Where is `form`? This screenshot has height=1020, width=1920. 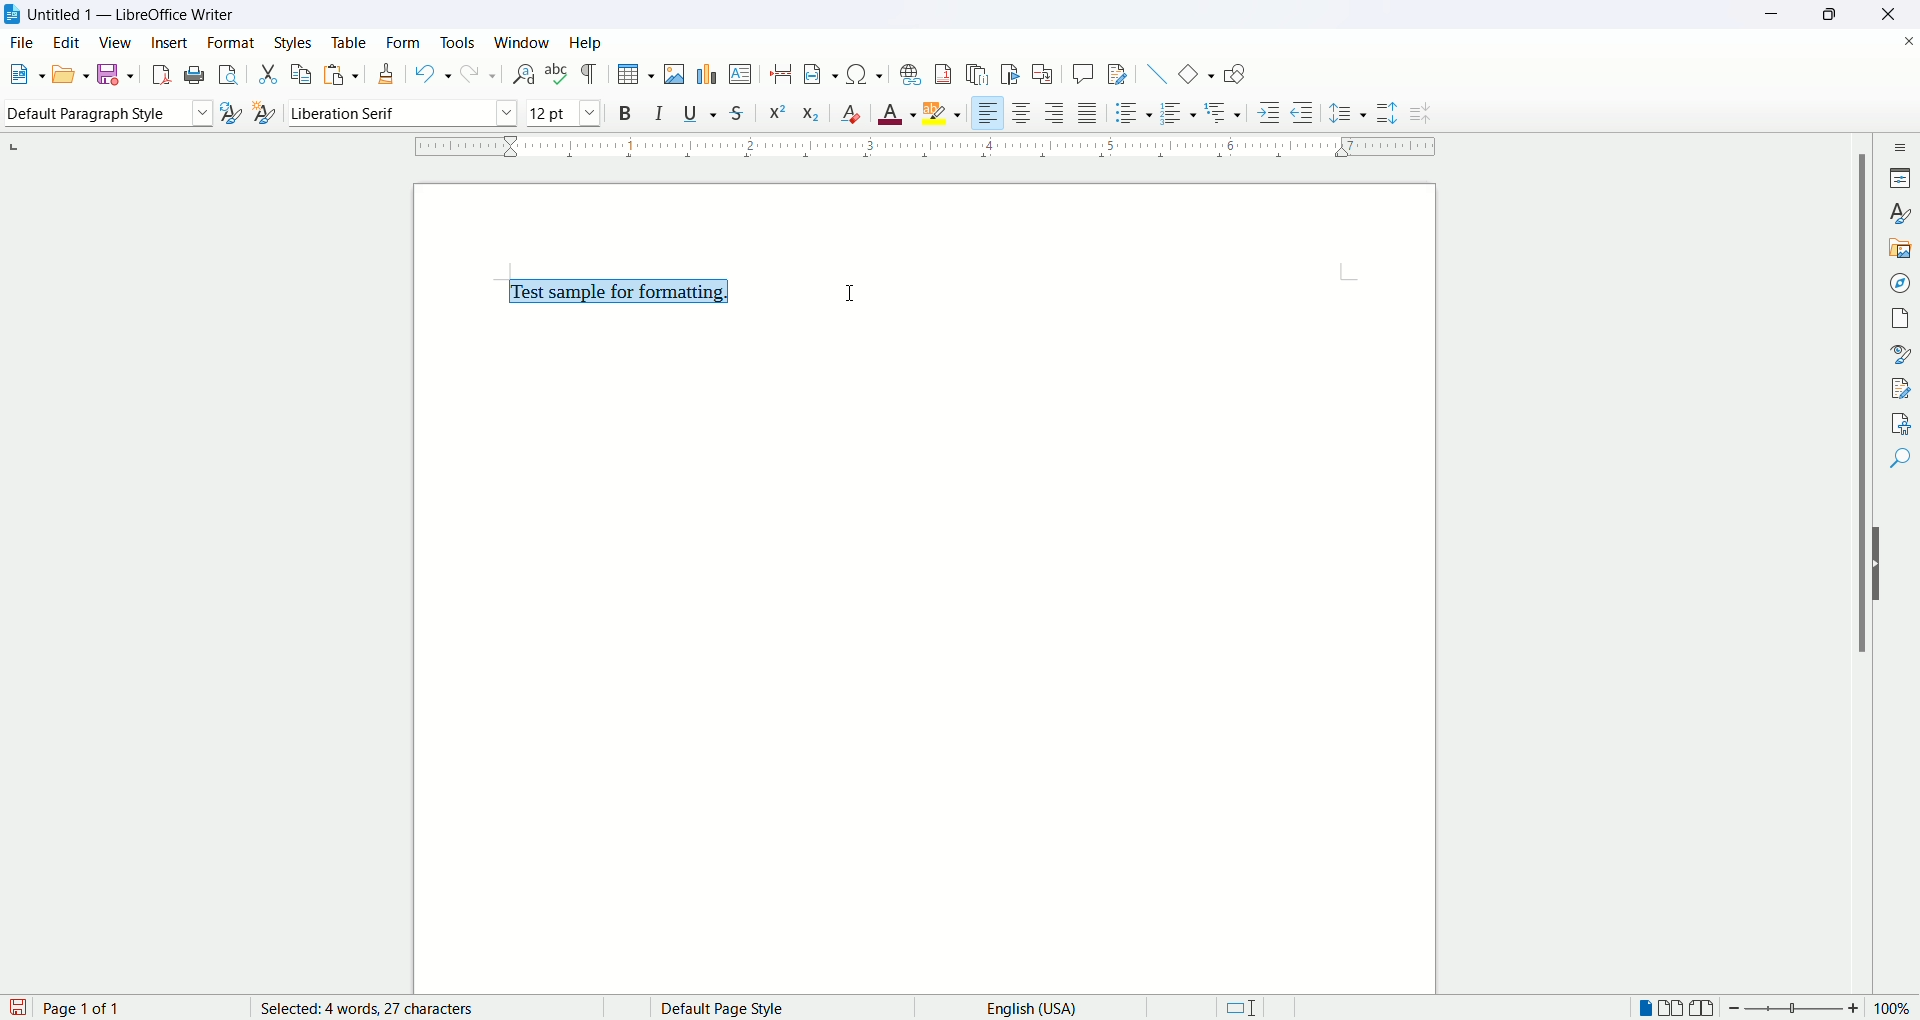 form is located at coordinates (403, 41).